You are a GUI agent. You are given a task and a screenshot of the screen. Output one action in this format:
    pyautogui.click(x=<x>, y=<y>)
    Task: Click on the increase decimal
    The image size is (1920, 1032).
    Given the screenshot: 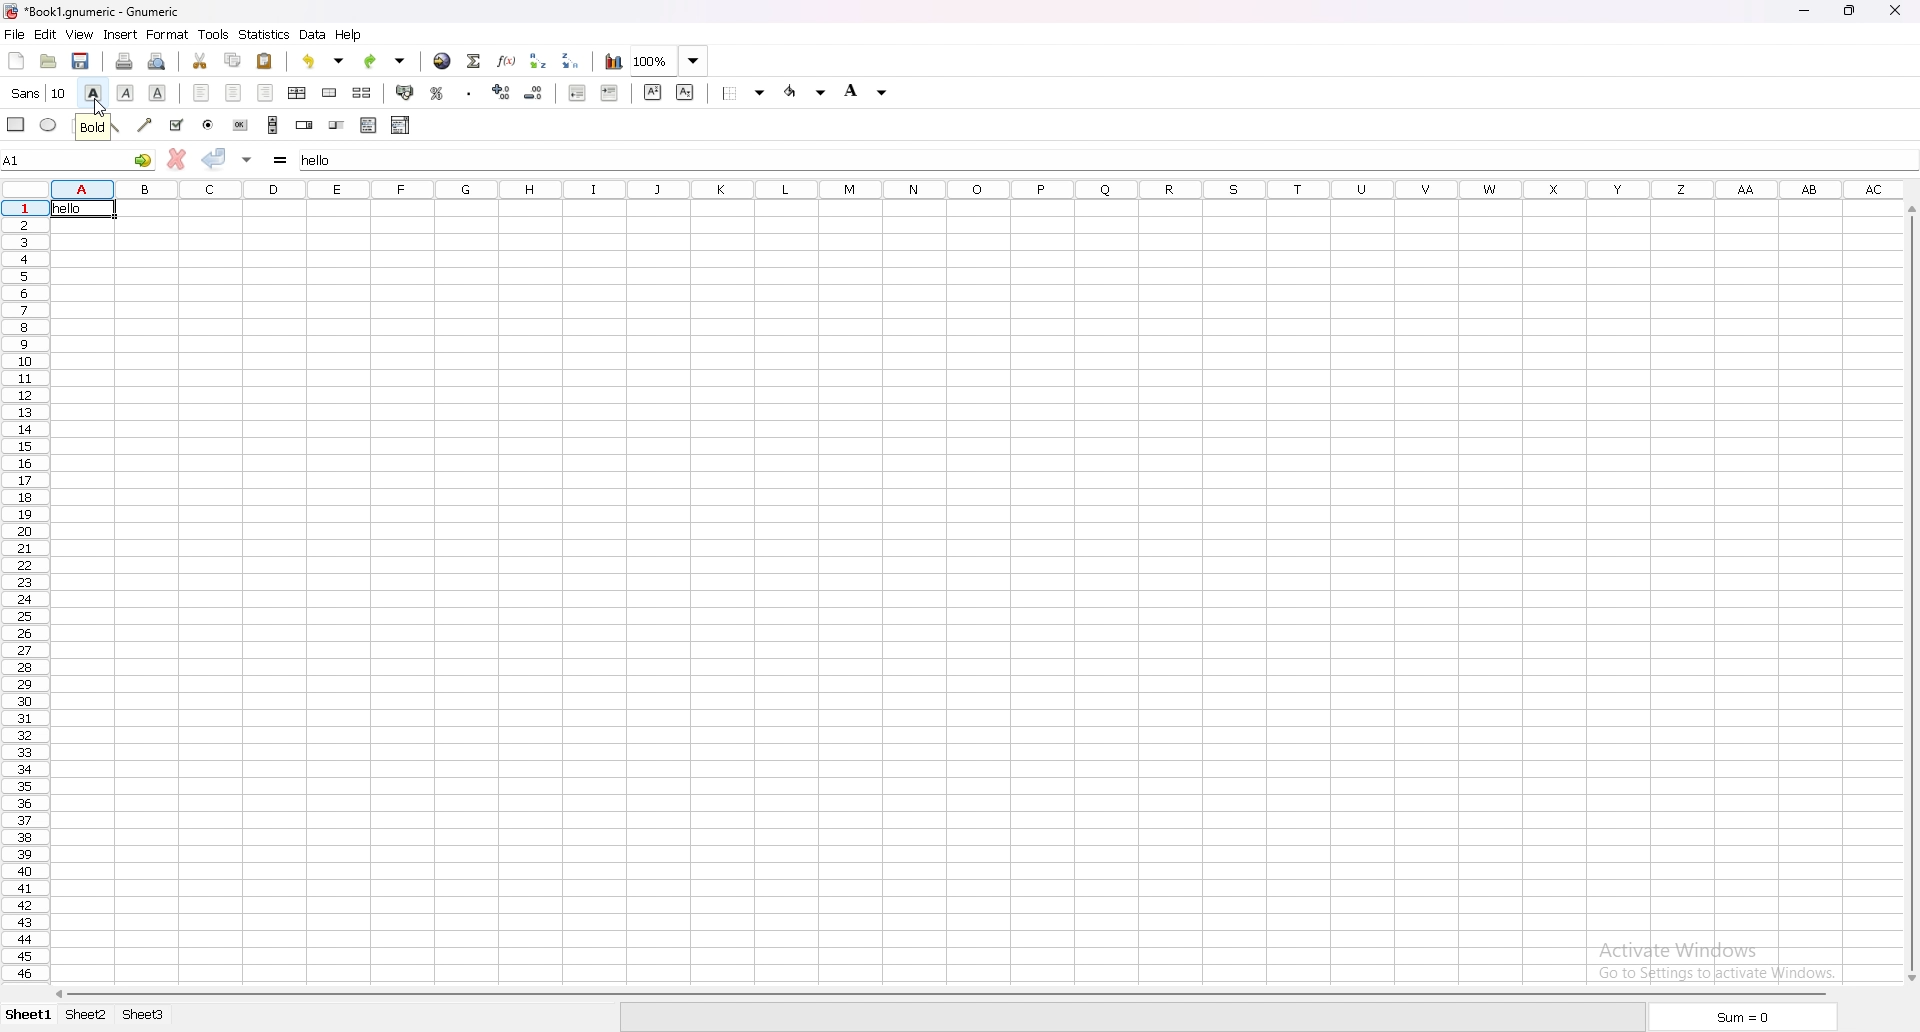 What is the action you would take?
    pyautogui.click(x=502, y=91)
    